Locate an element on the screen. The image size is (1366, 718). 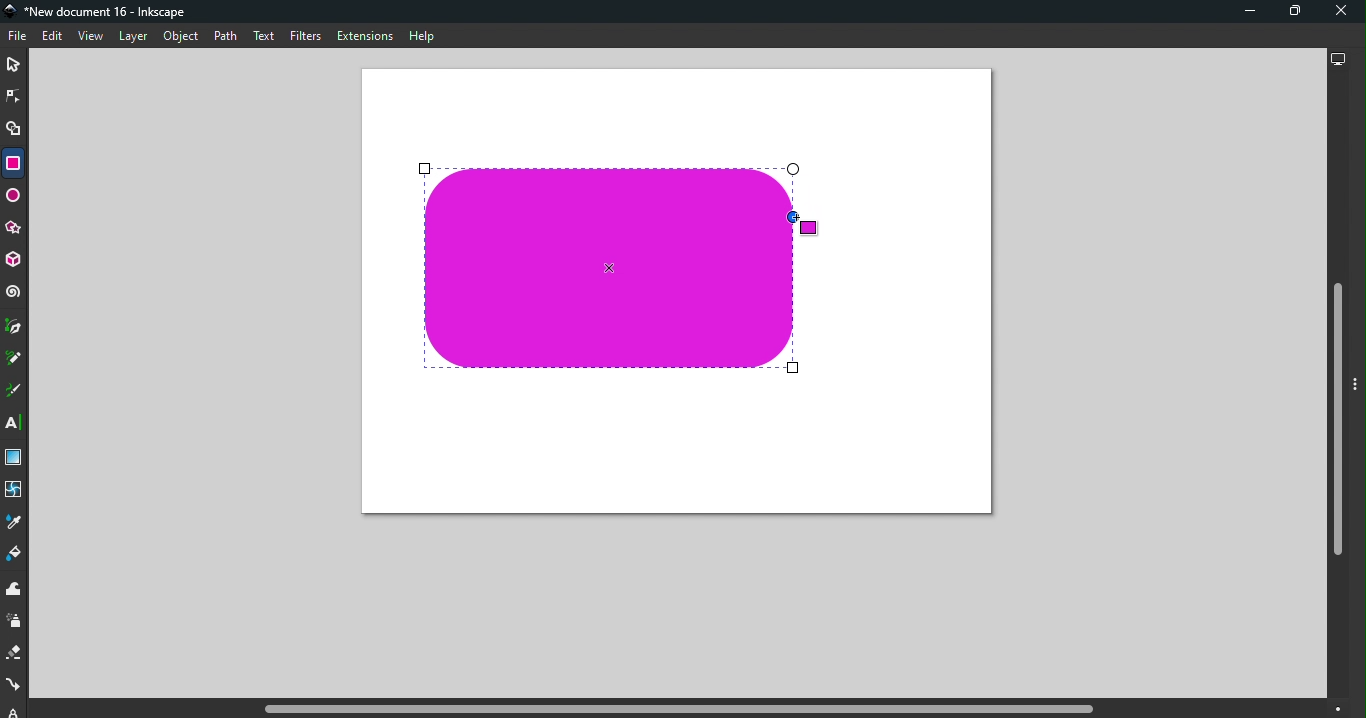
Object is located at coordinates (181, 37).